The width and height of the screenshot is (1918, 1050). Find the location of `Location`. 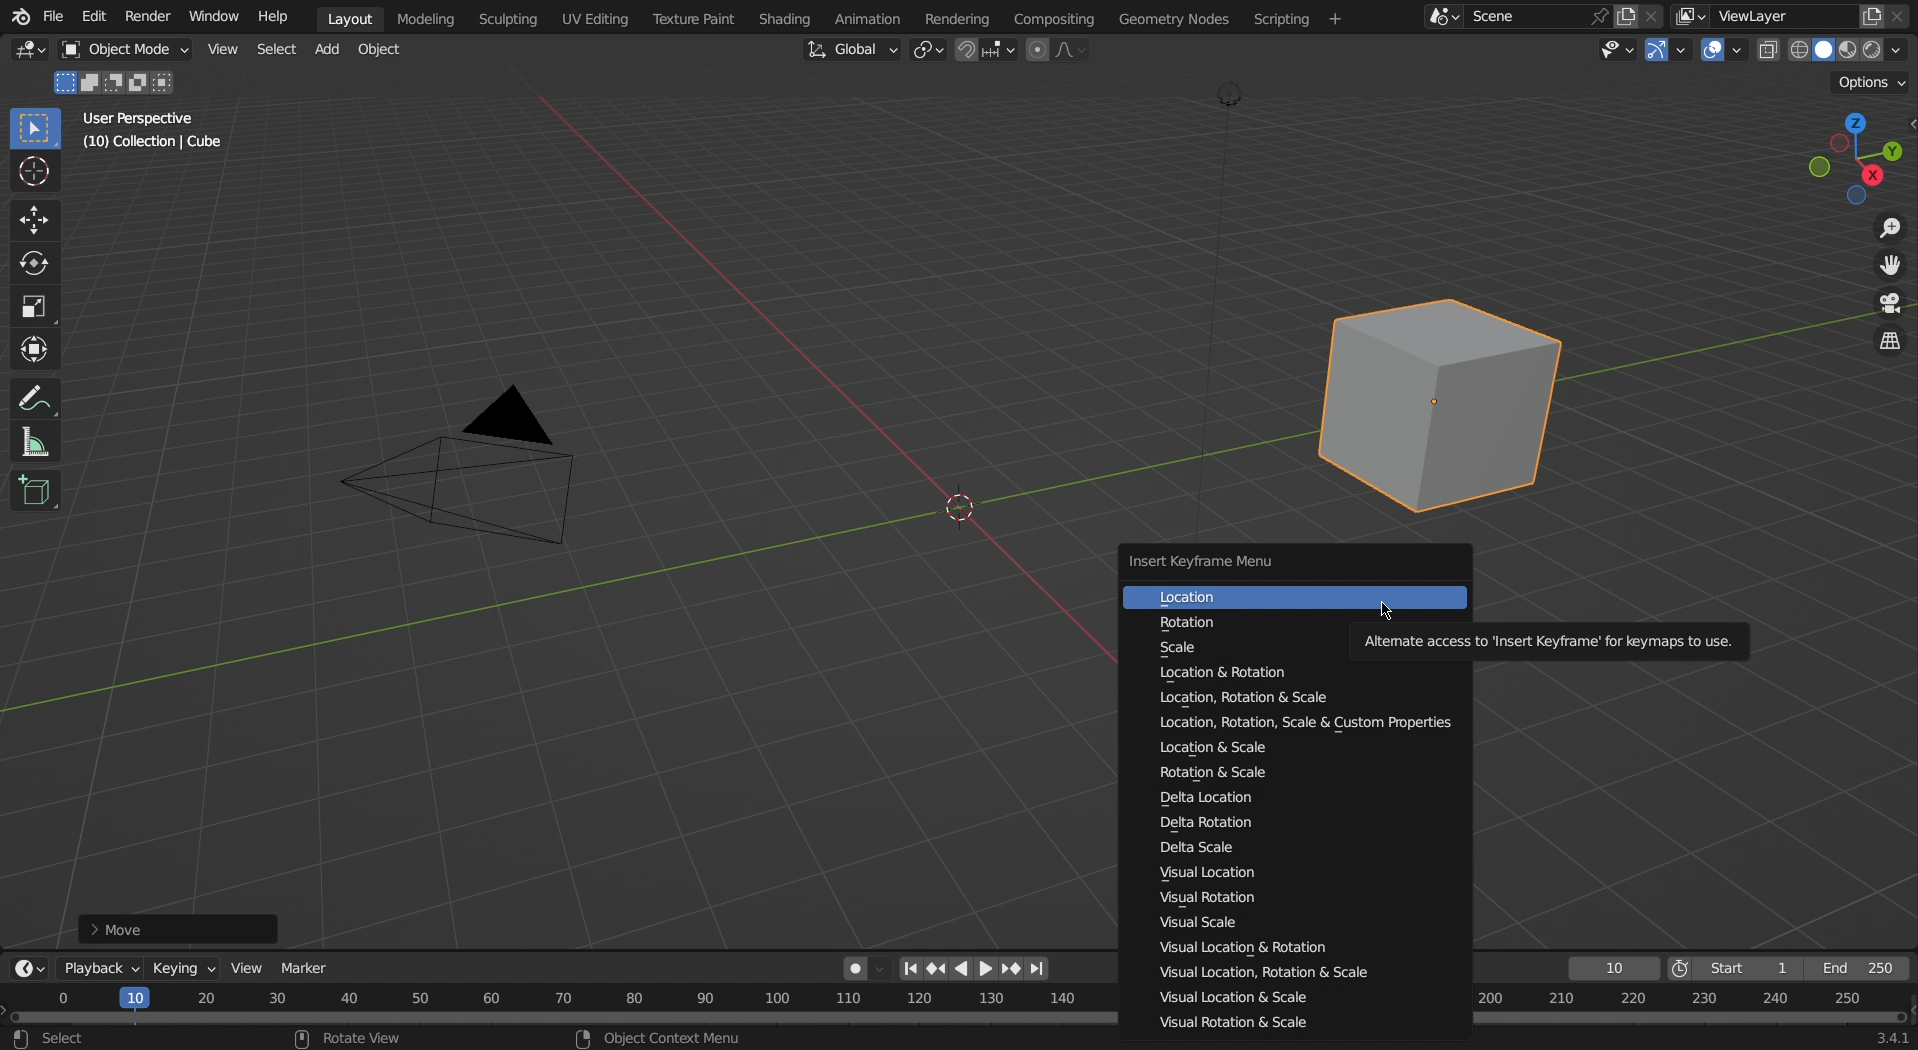

Location is located at coordinates (1299, 596).